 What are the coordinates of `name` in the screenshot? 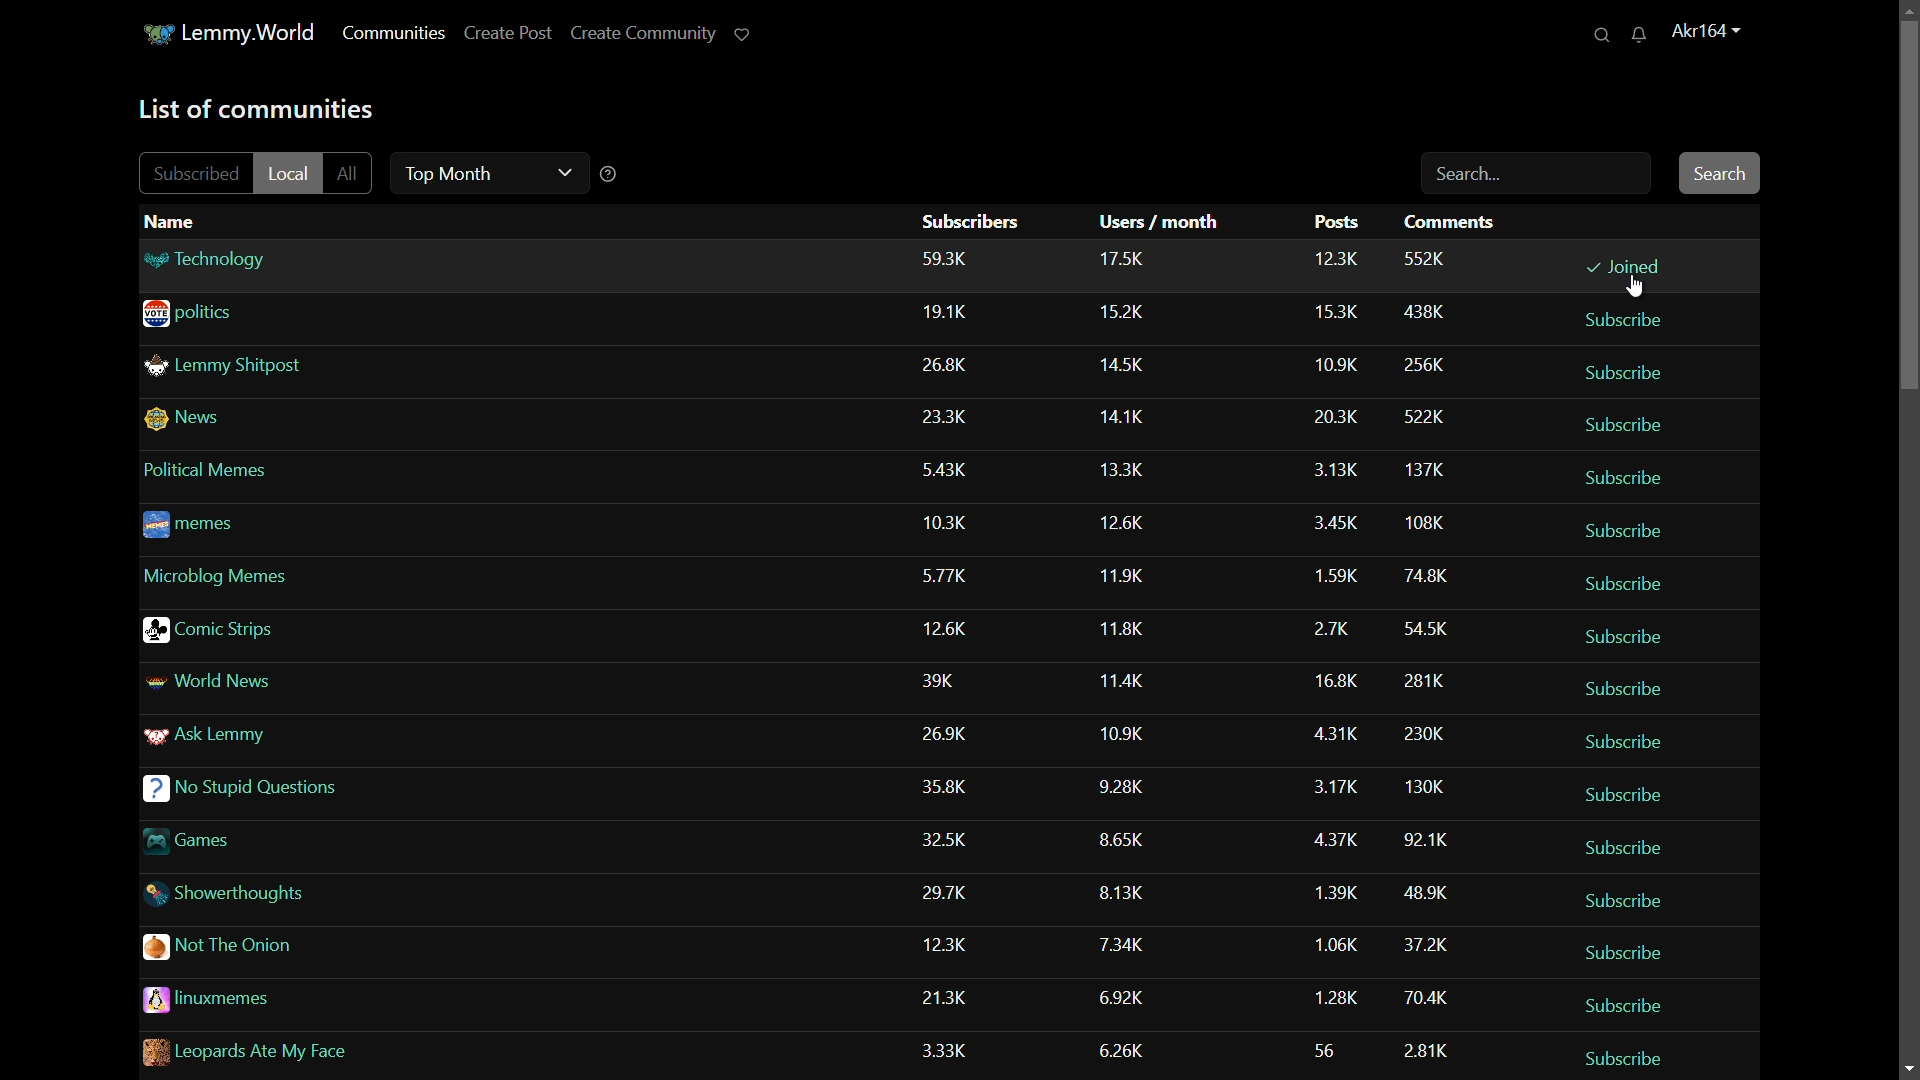 It's located at (173, 221).